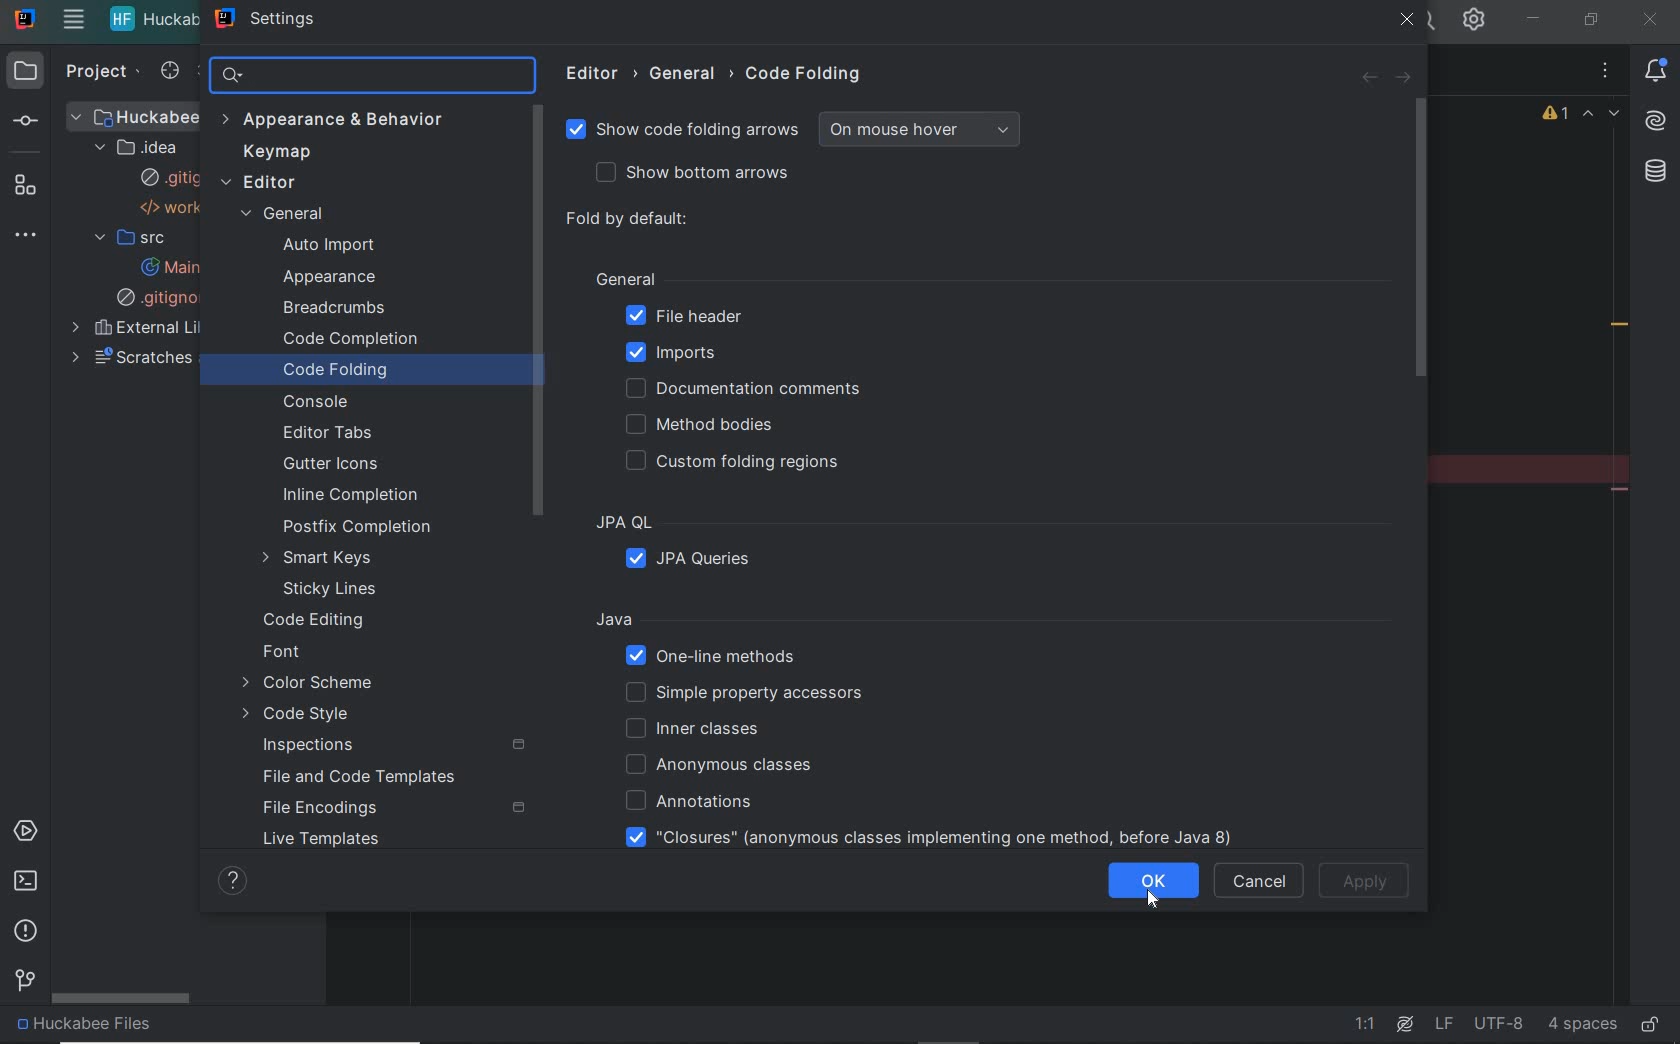  I want to click on project file name, so click(147, 1028).